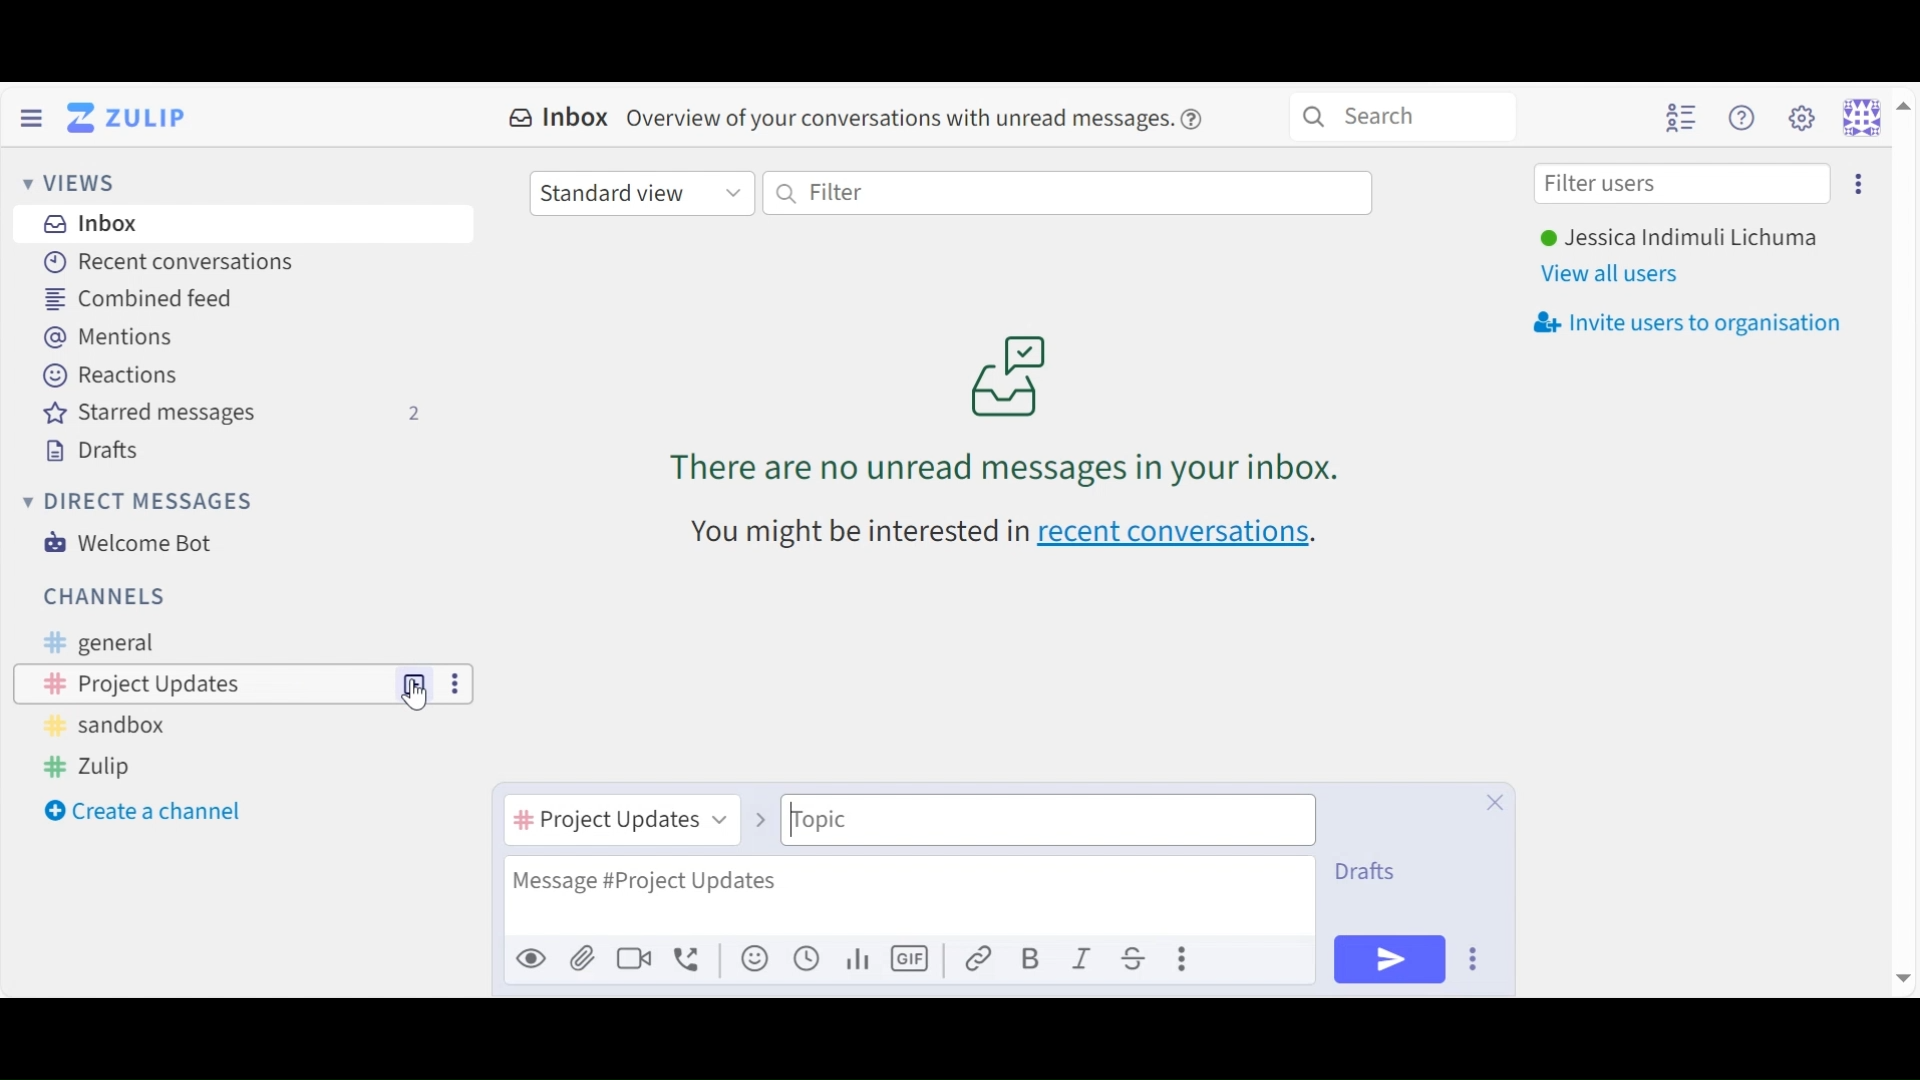 The height and width of the screenshot is (1080, 1920). What do you see at coordinates (95, 643) in the screenshot?
I see `General Channel` at bounding box center [95, 643].